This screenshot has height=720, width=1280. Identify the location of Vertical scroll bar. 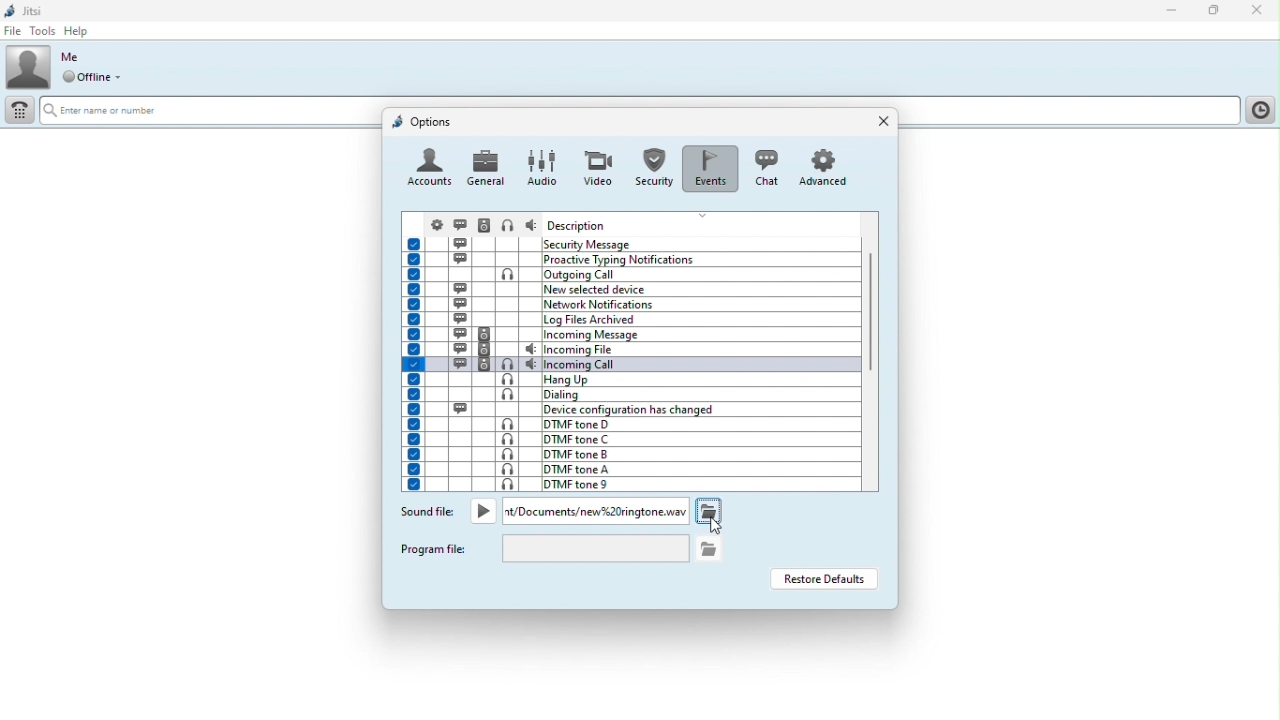
(873, 336).